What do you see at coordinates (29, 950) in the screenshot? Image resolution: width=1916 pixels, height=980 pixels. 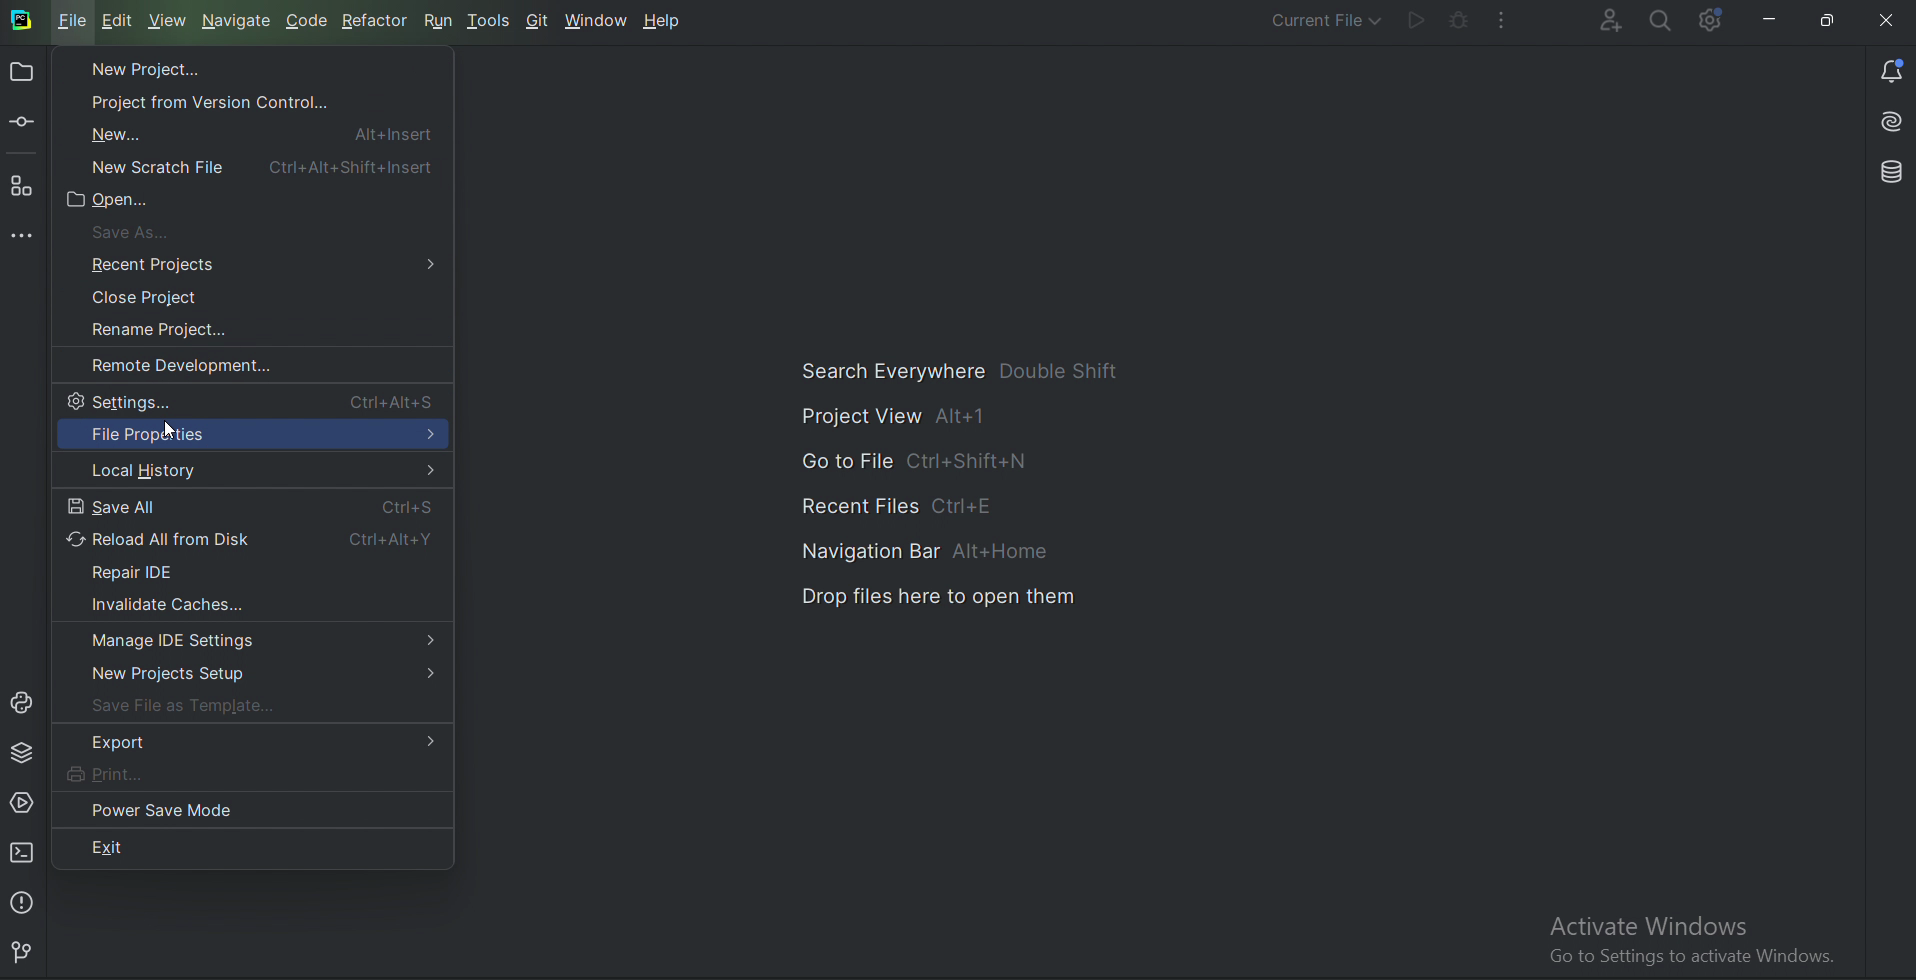 I see `Git` at bounding box center [29, 950].